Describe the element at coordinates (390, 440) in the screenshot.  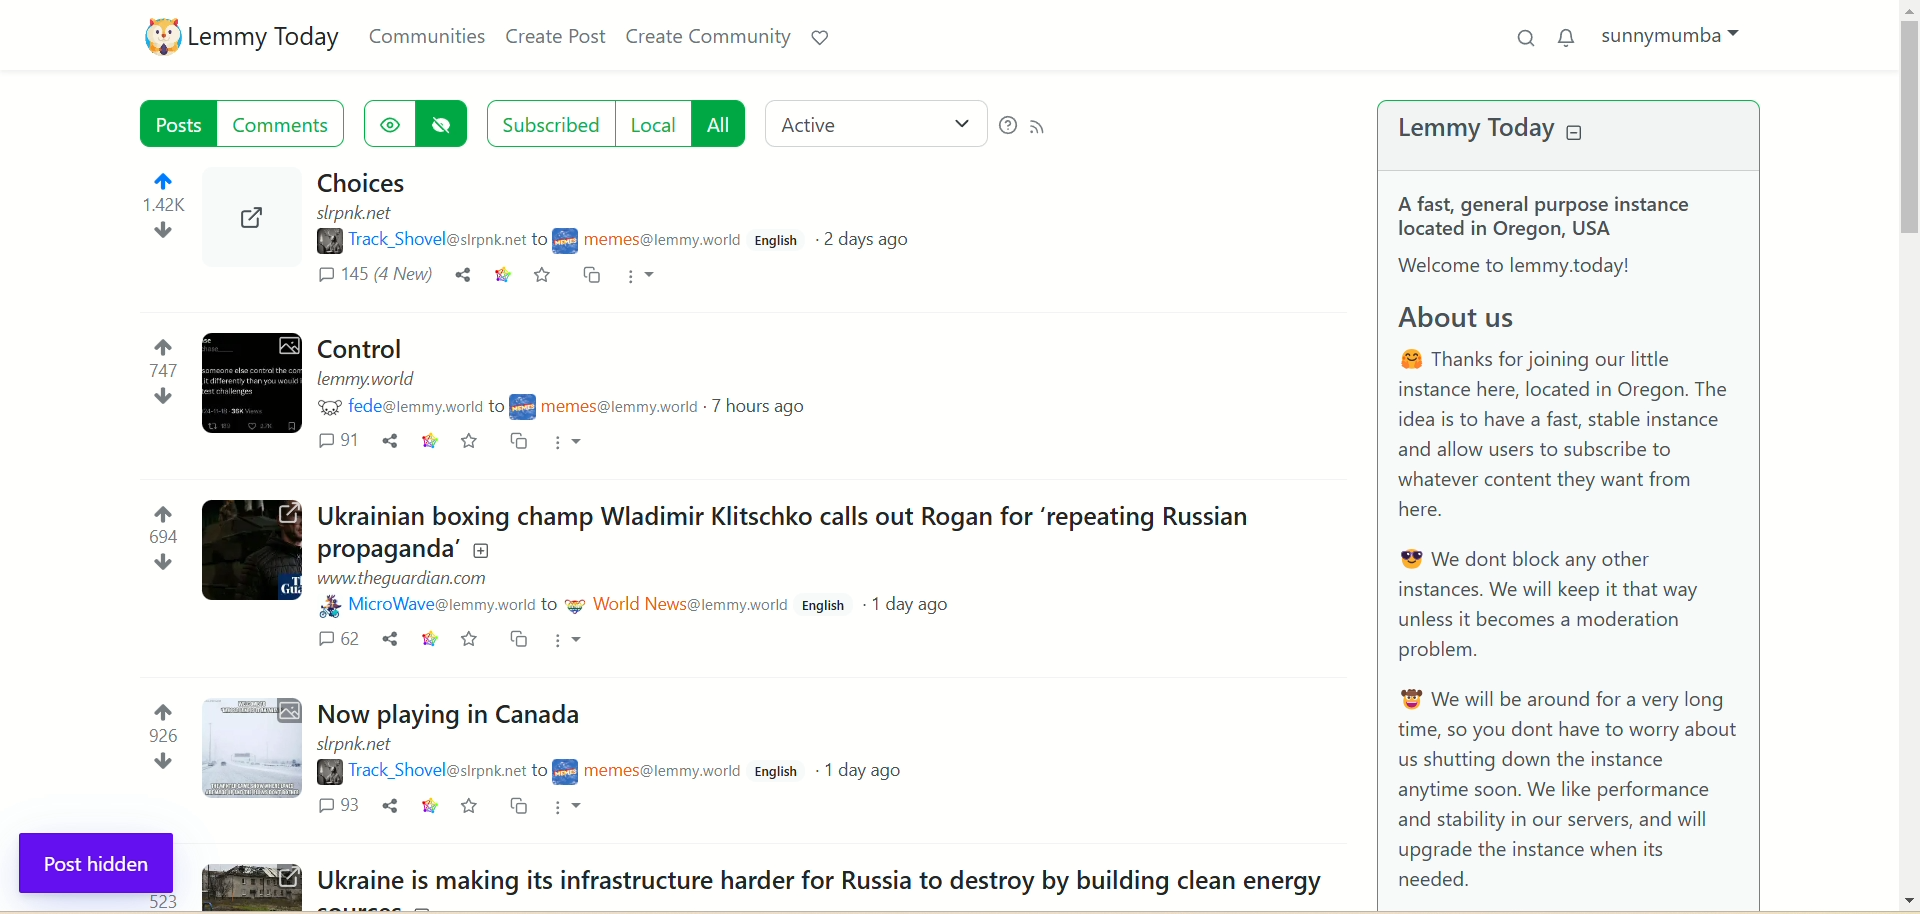
I see `share` at that location.